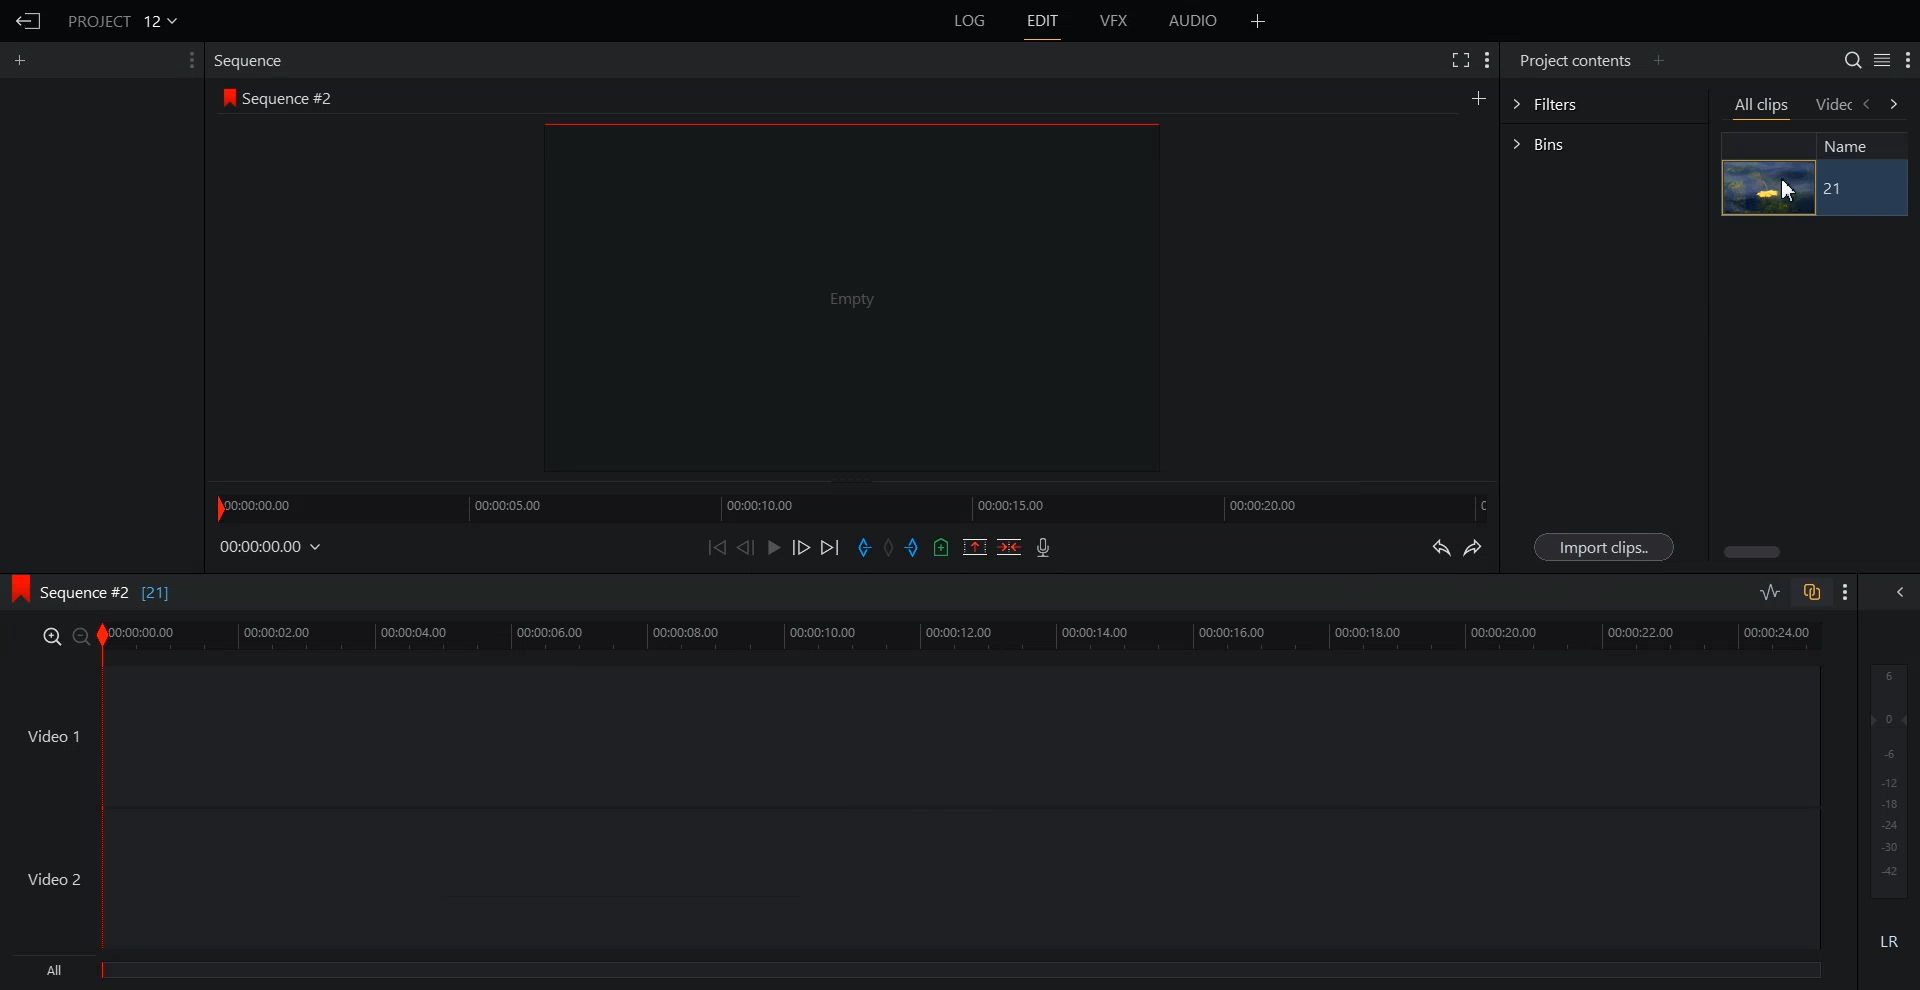  I want to click on Toggle Auto track Sync, so click(1810, 592).